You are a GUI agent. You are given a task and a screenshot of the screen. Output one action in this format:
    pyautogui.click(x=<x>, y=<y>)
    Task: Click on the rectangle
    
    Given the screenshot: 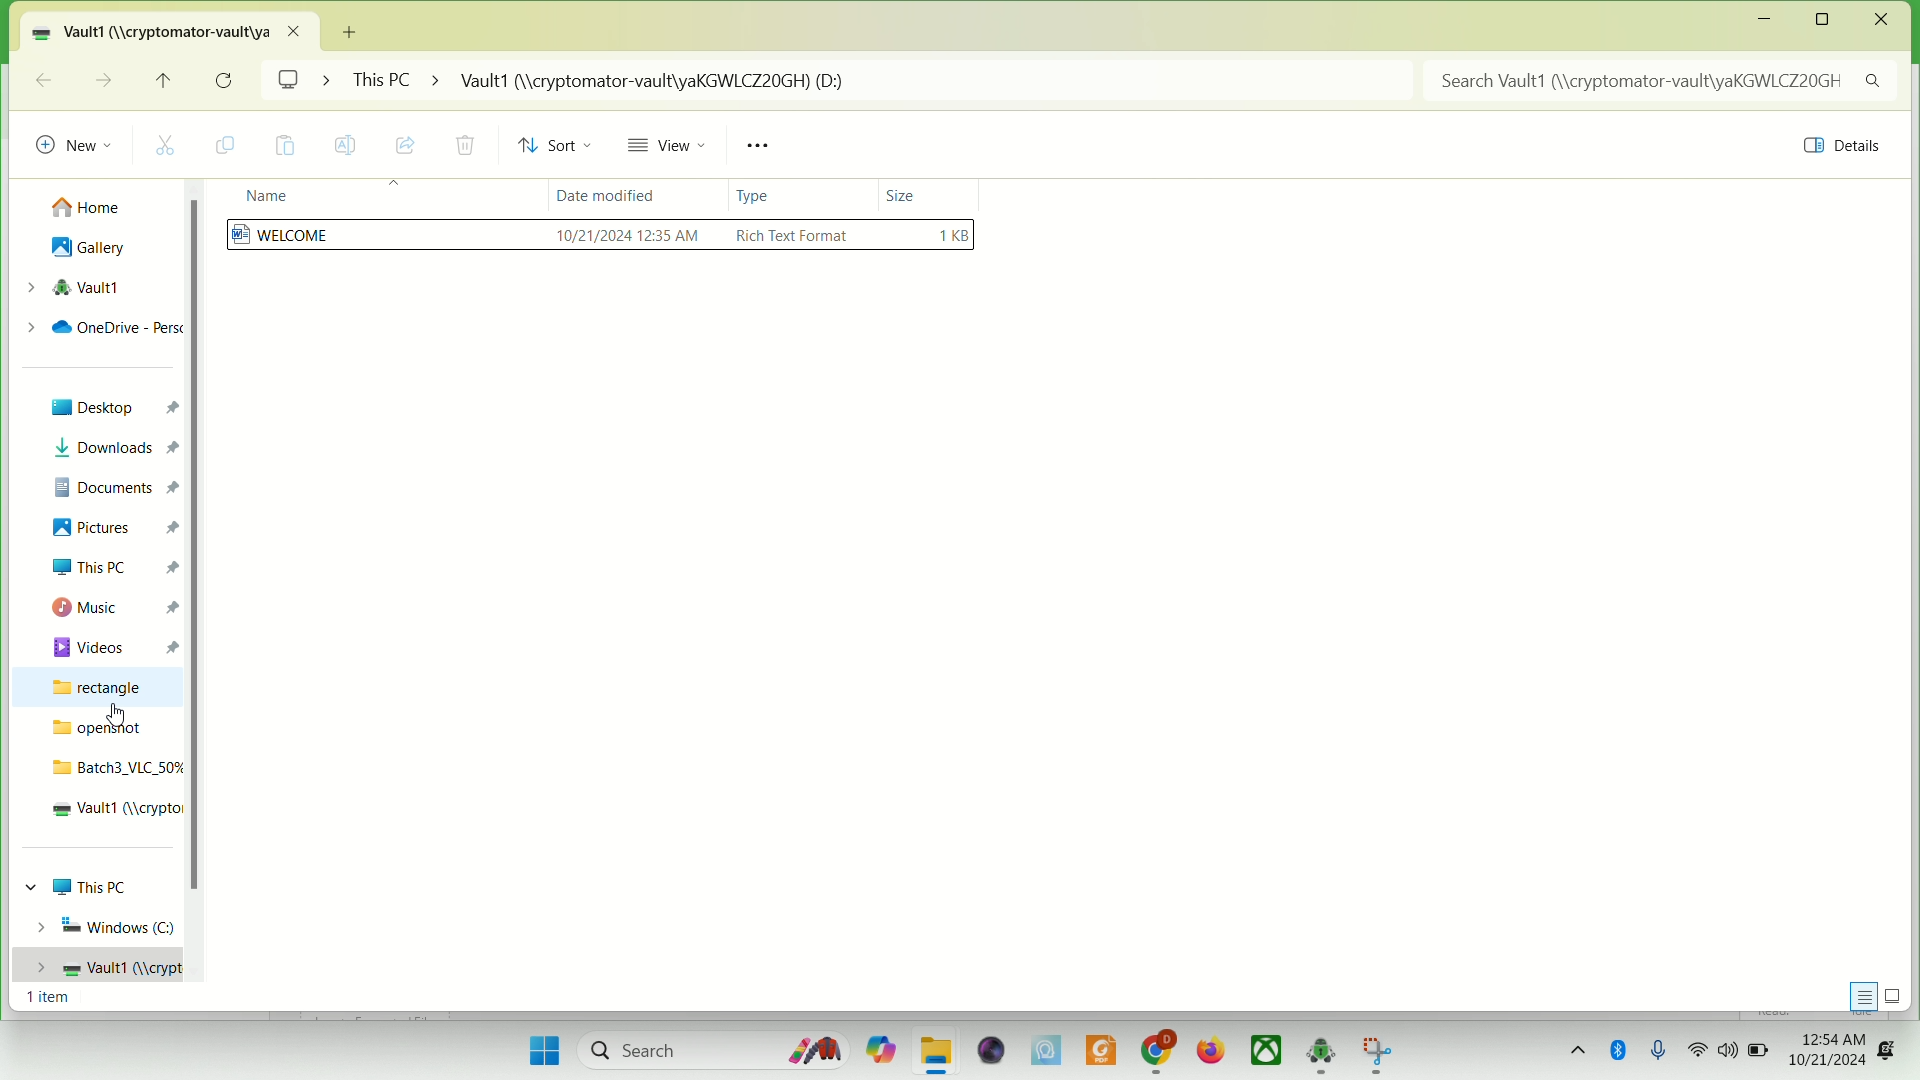 What is the action you would take?
    pyautogui.click(x=95, y=688)
    